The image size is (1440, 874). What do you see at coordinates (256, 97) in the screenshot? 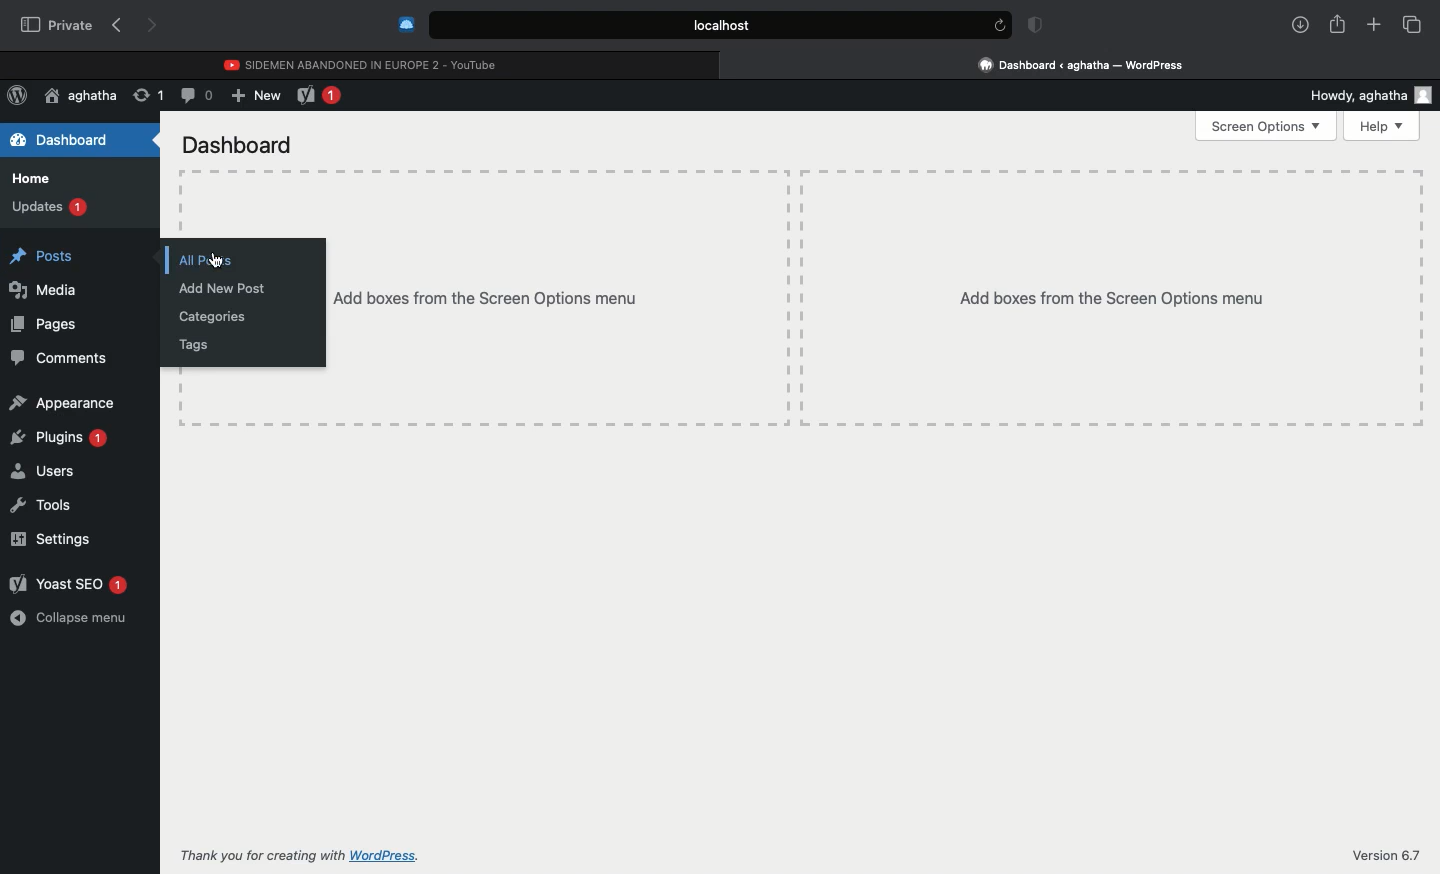
I see `New` at bounding box center [256, 97].